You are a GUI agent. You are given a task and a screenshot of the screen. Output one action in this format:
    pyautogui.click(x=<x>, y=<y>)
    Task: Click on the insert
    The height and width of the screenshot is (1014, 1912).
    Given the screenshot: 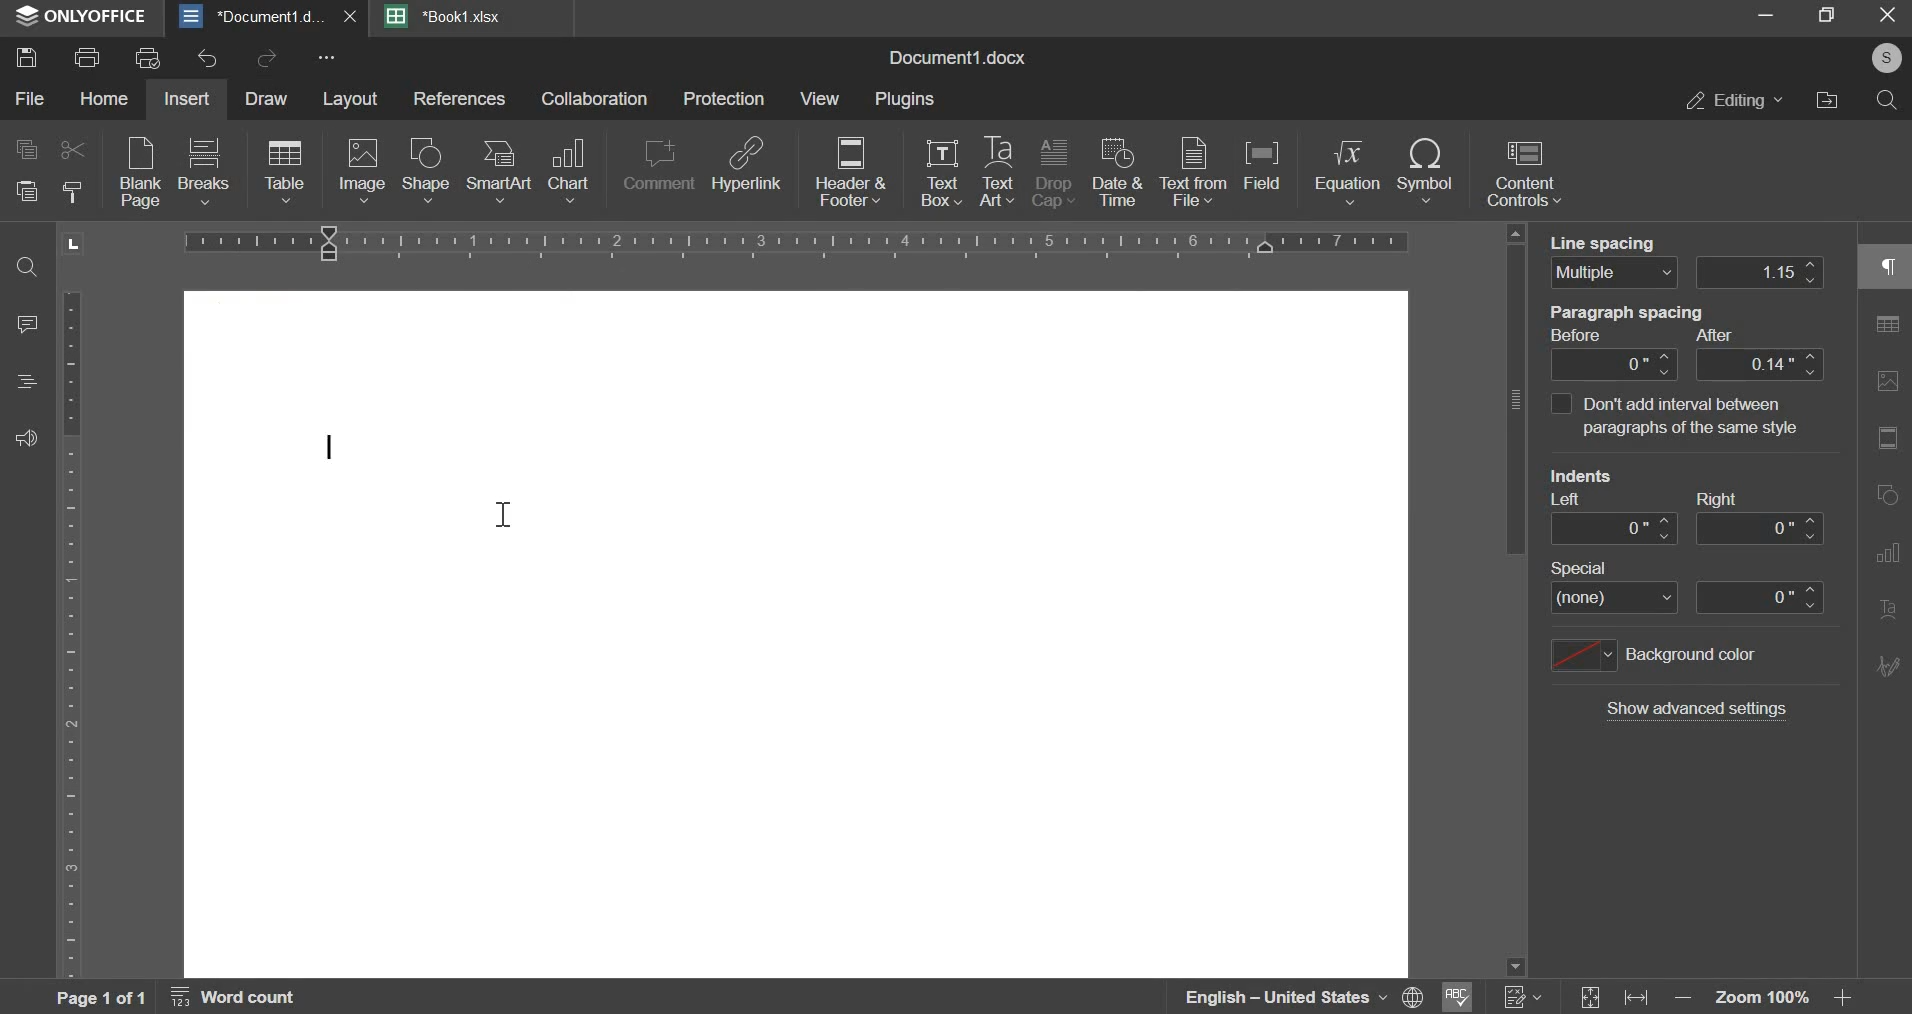 What is the action you would take?
    pyautogui.click(x=189, y=100)
    